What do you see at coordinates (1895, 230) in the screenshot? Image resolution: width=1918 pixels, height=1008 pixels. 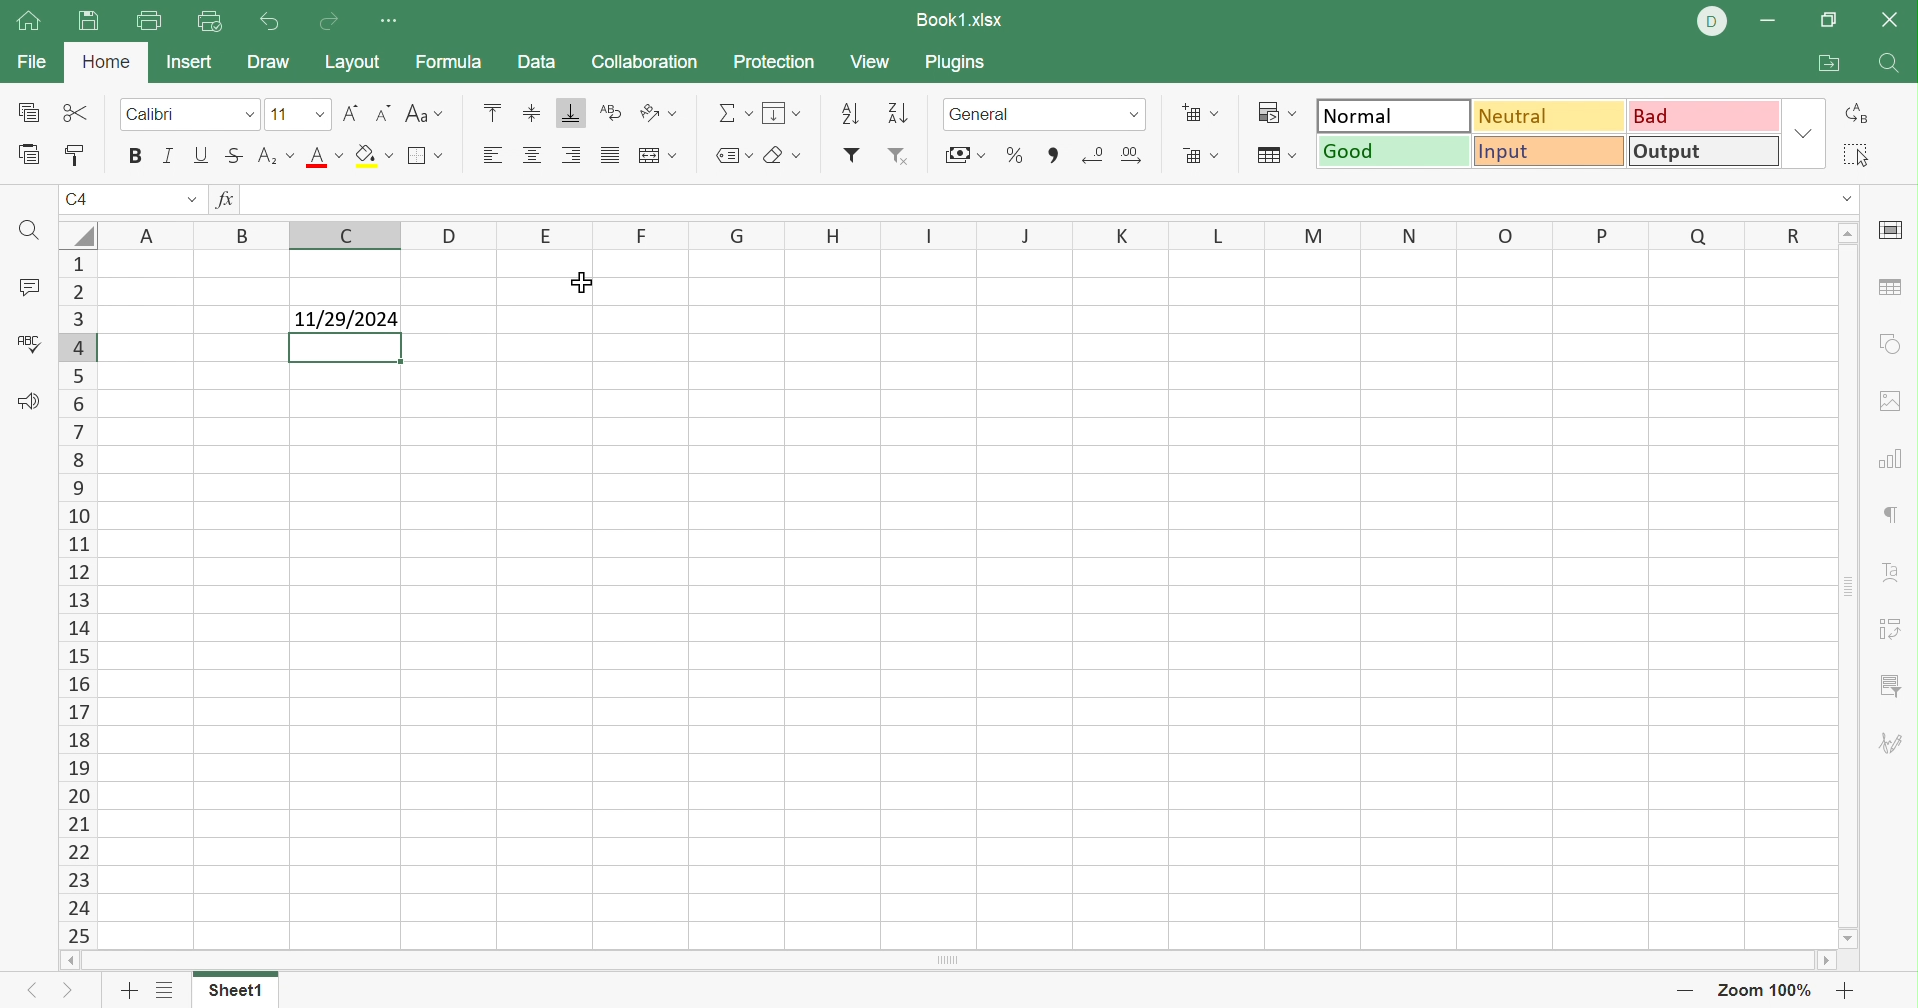 I see `cell settings` at bounding box center [1895, 230].